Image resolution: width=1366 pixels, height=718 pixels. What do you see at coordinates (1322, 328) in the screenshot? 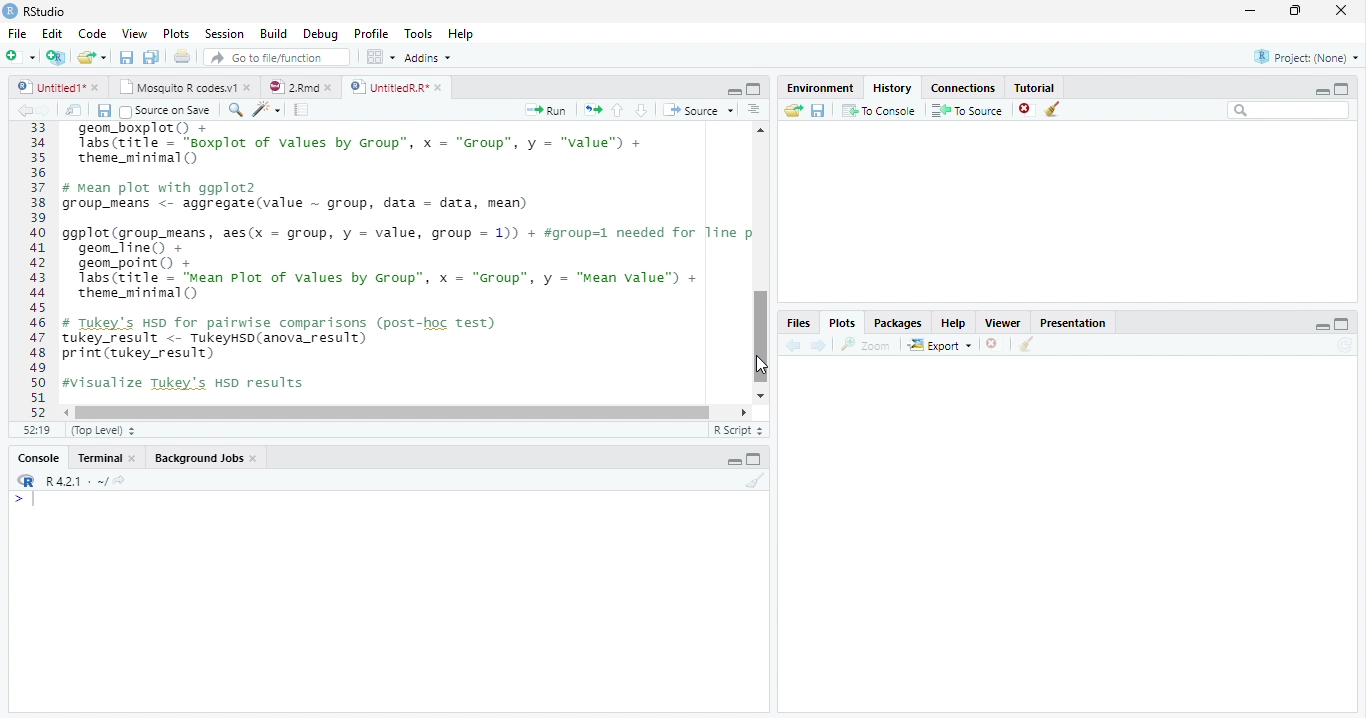
I see `Minimize` at bounding box center [1322, 328].